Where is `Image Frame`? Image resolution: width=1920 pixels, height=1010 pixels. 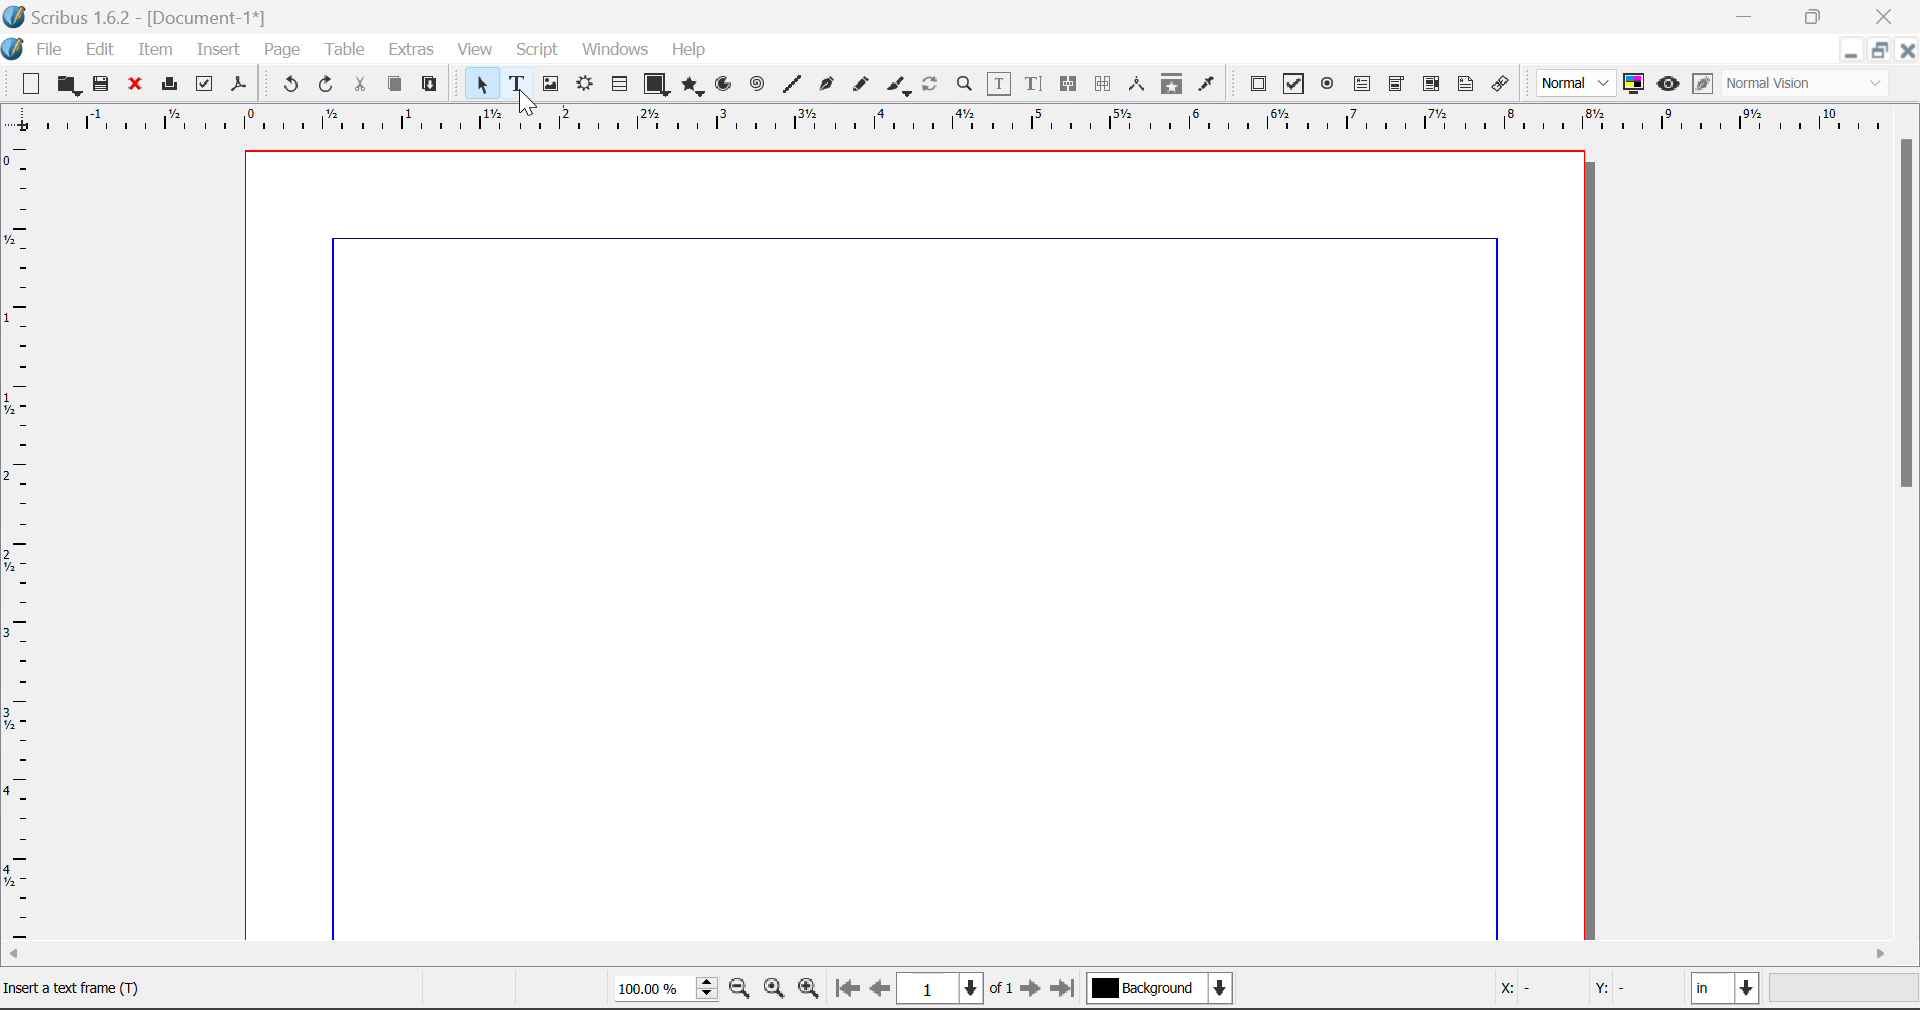
Image Frame is located at coordinates (550, 84).